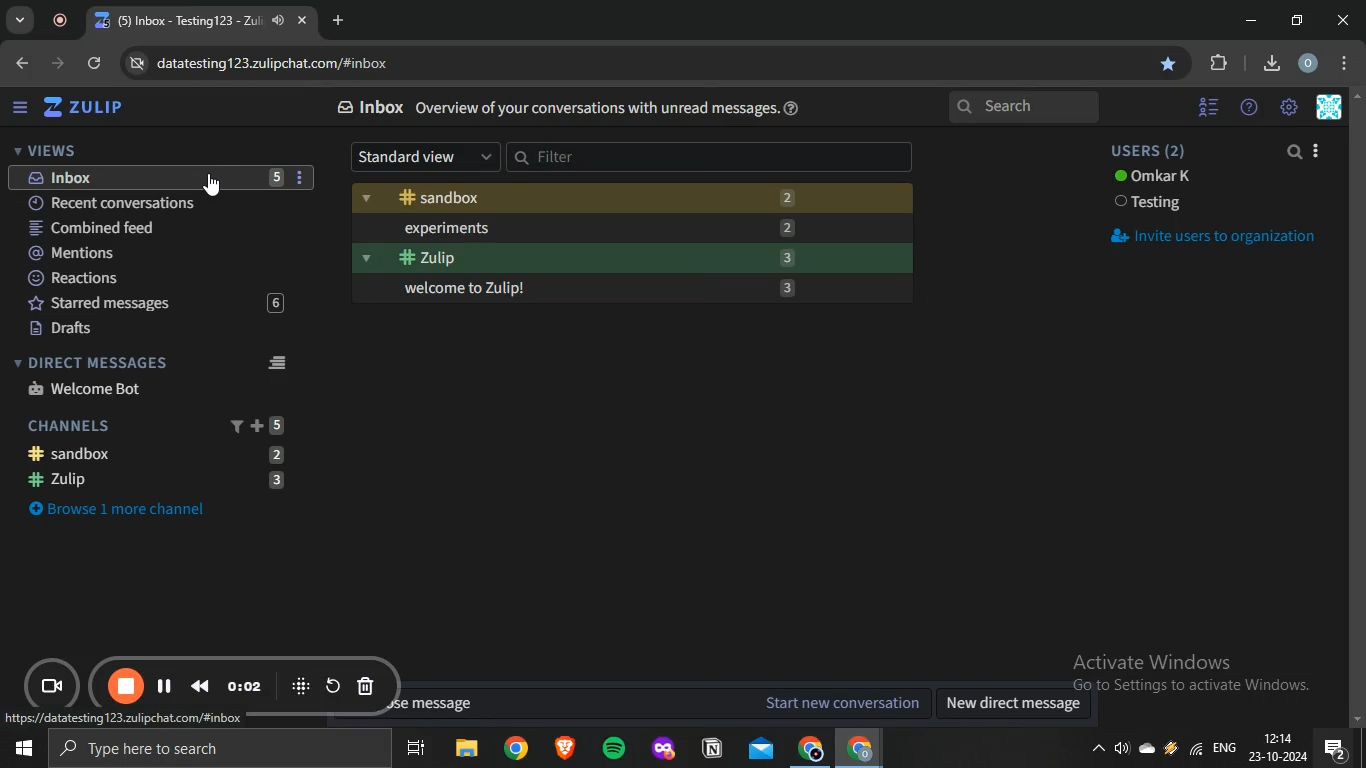 The image size is (1366, 768). What do you see at coordinates (1251, 21) in the screenshot?
I see `minimize` at bounding box center [1251, 21].